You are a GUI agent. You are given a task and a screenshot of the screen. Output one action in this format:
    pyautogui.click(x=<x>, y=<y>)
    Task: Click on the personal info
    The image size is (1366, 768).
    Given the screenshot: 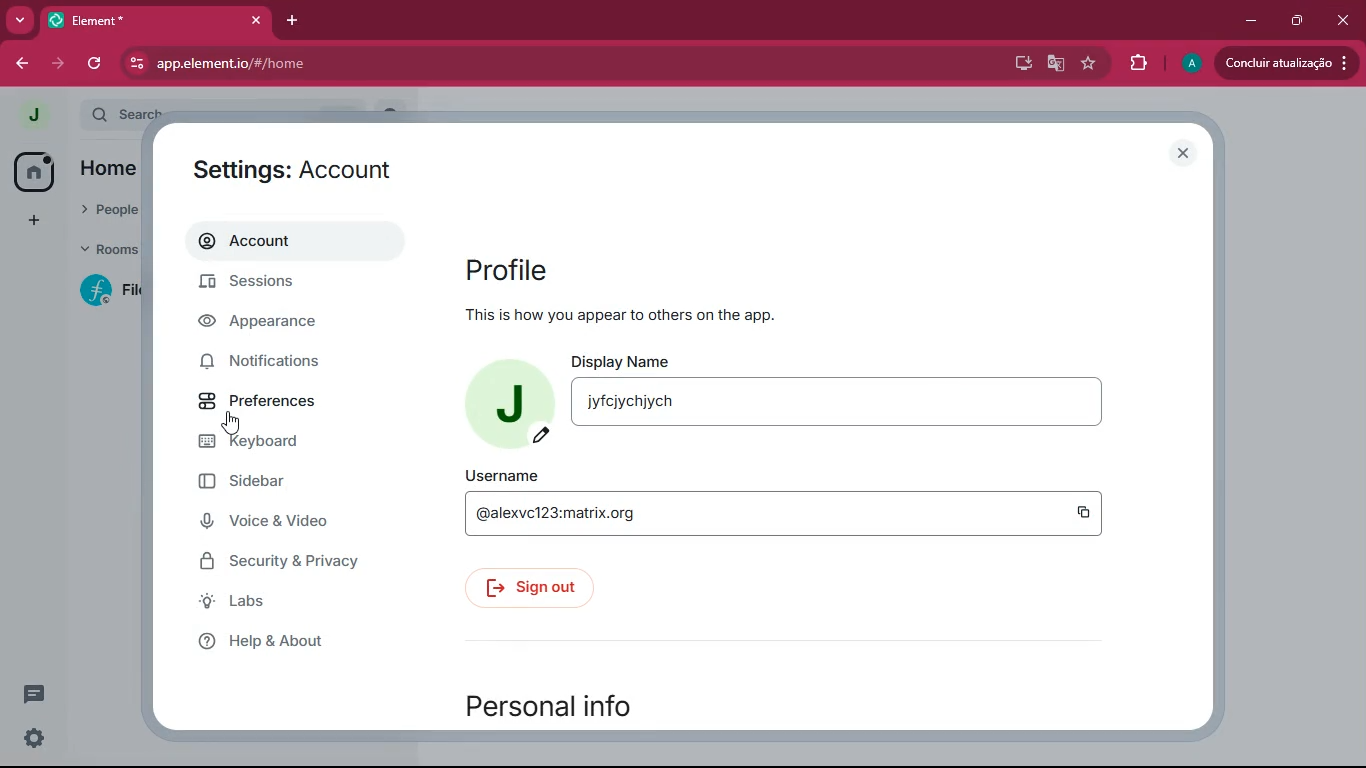 What is the action you would take?
    pyautogui.click(x=562, y=704)
    